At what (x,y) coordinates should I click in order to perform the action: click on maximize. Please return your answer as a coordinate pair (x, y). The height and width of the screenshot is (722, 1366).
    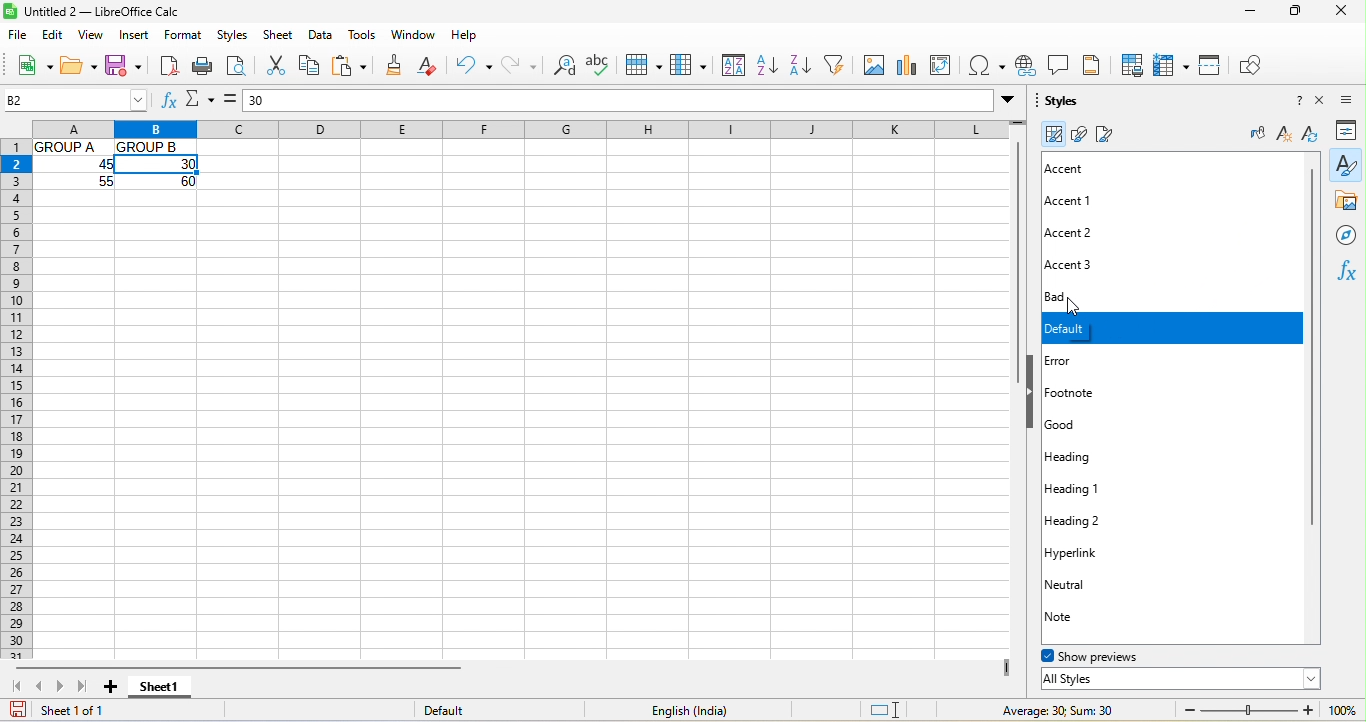
    Looking at the image, I should click on (1294, 12).